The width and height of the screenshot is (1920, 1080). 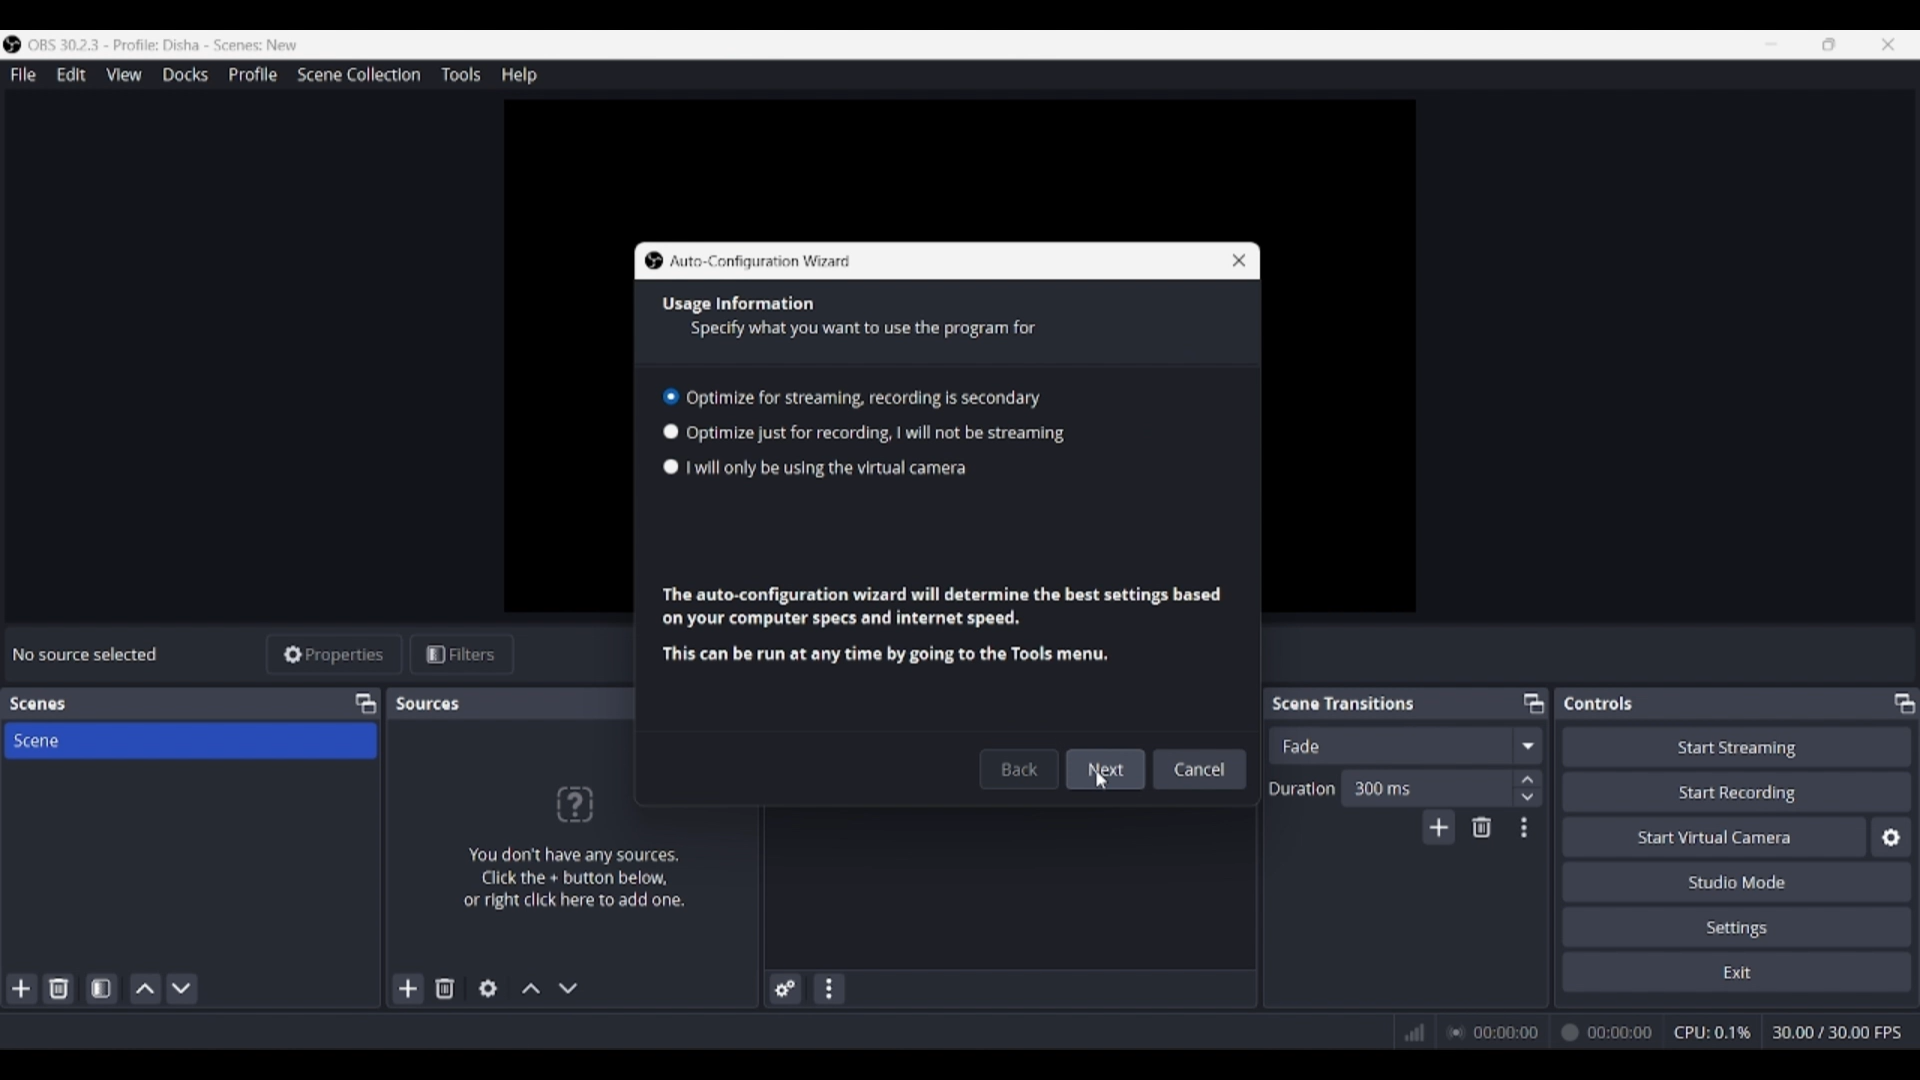 I want to click on Move scene up, so click(x=146, y=989).